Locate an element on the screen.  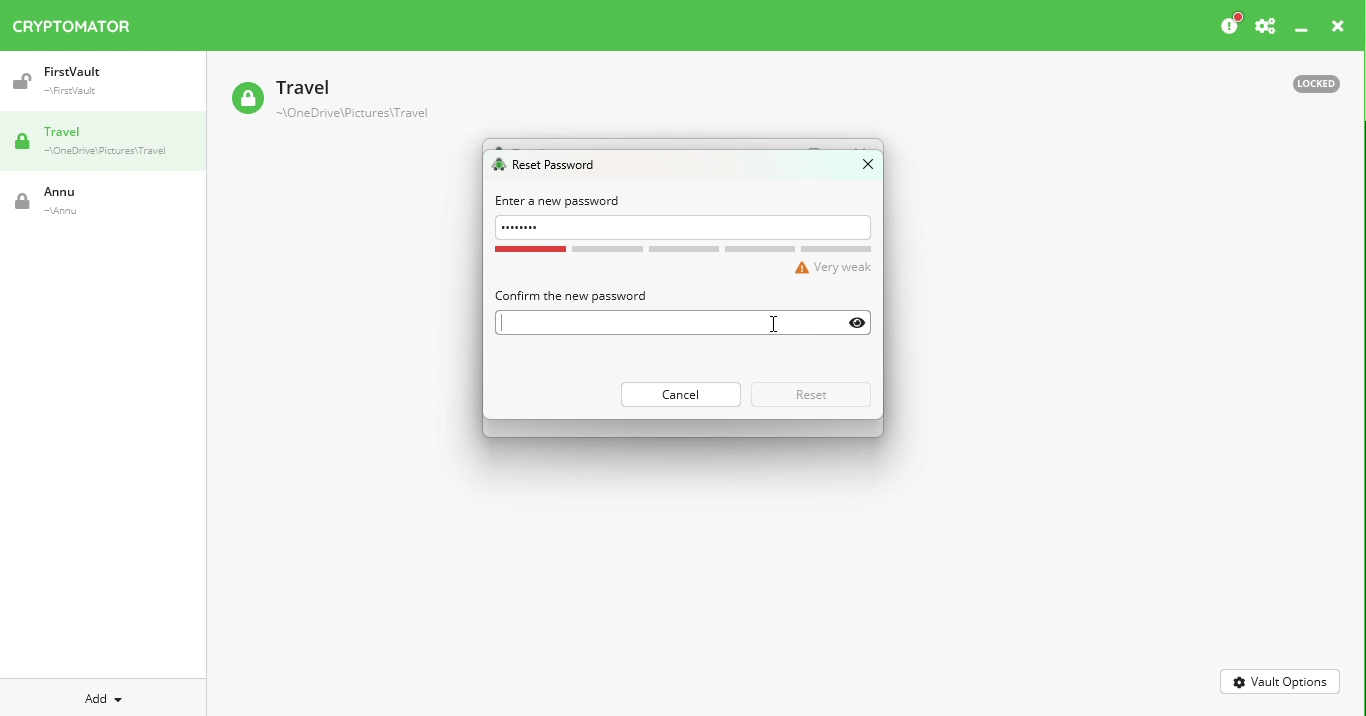
Cancel is located at coordinates (679, 394).